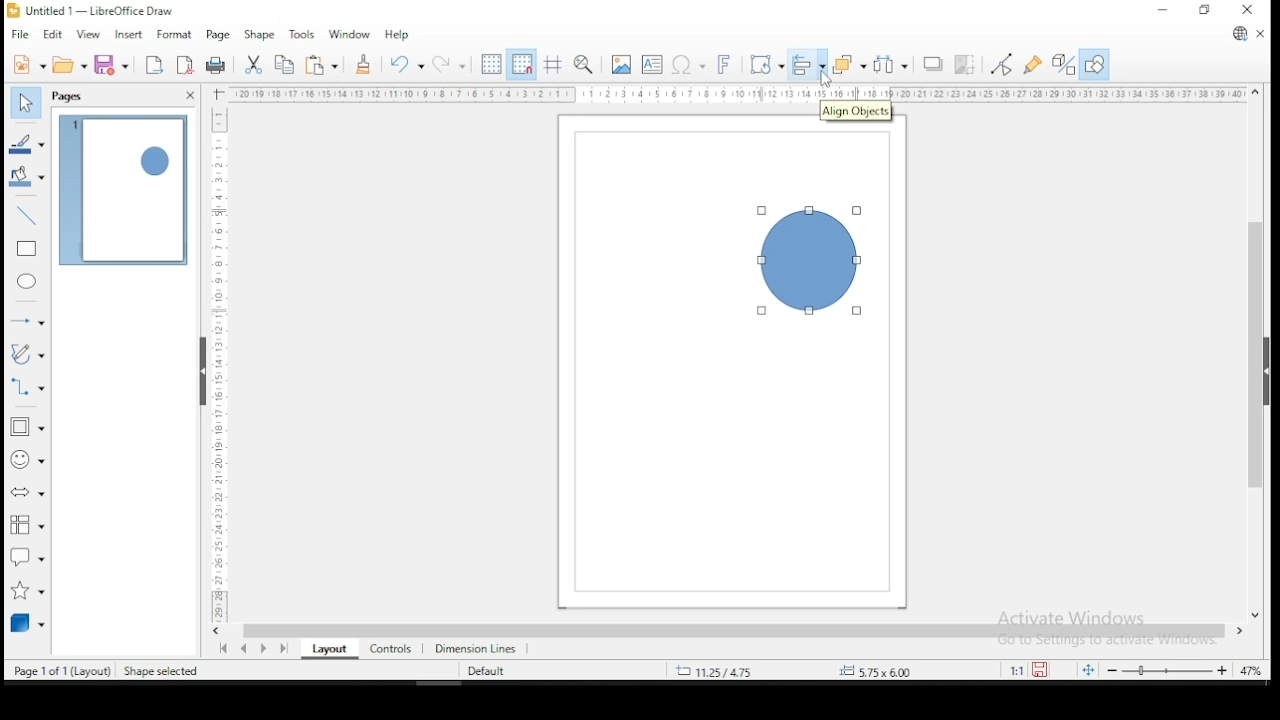 Image resolution: width=1280 pixels, height=720 pixels. I want to click on open, so click(70, 64).